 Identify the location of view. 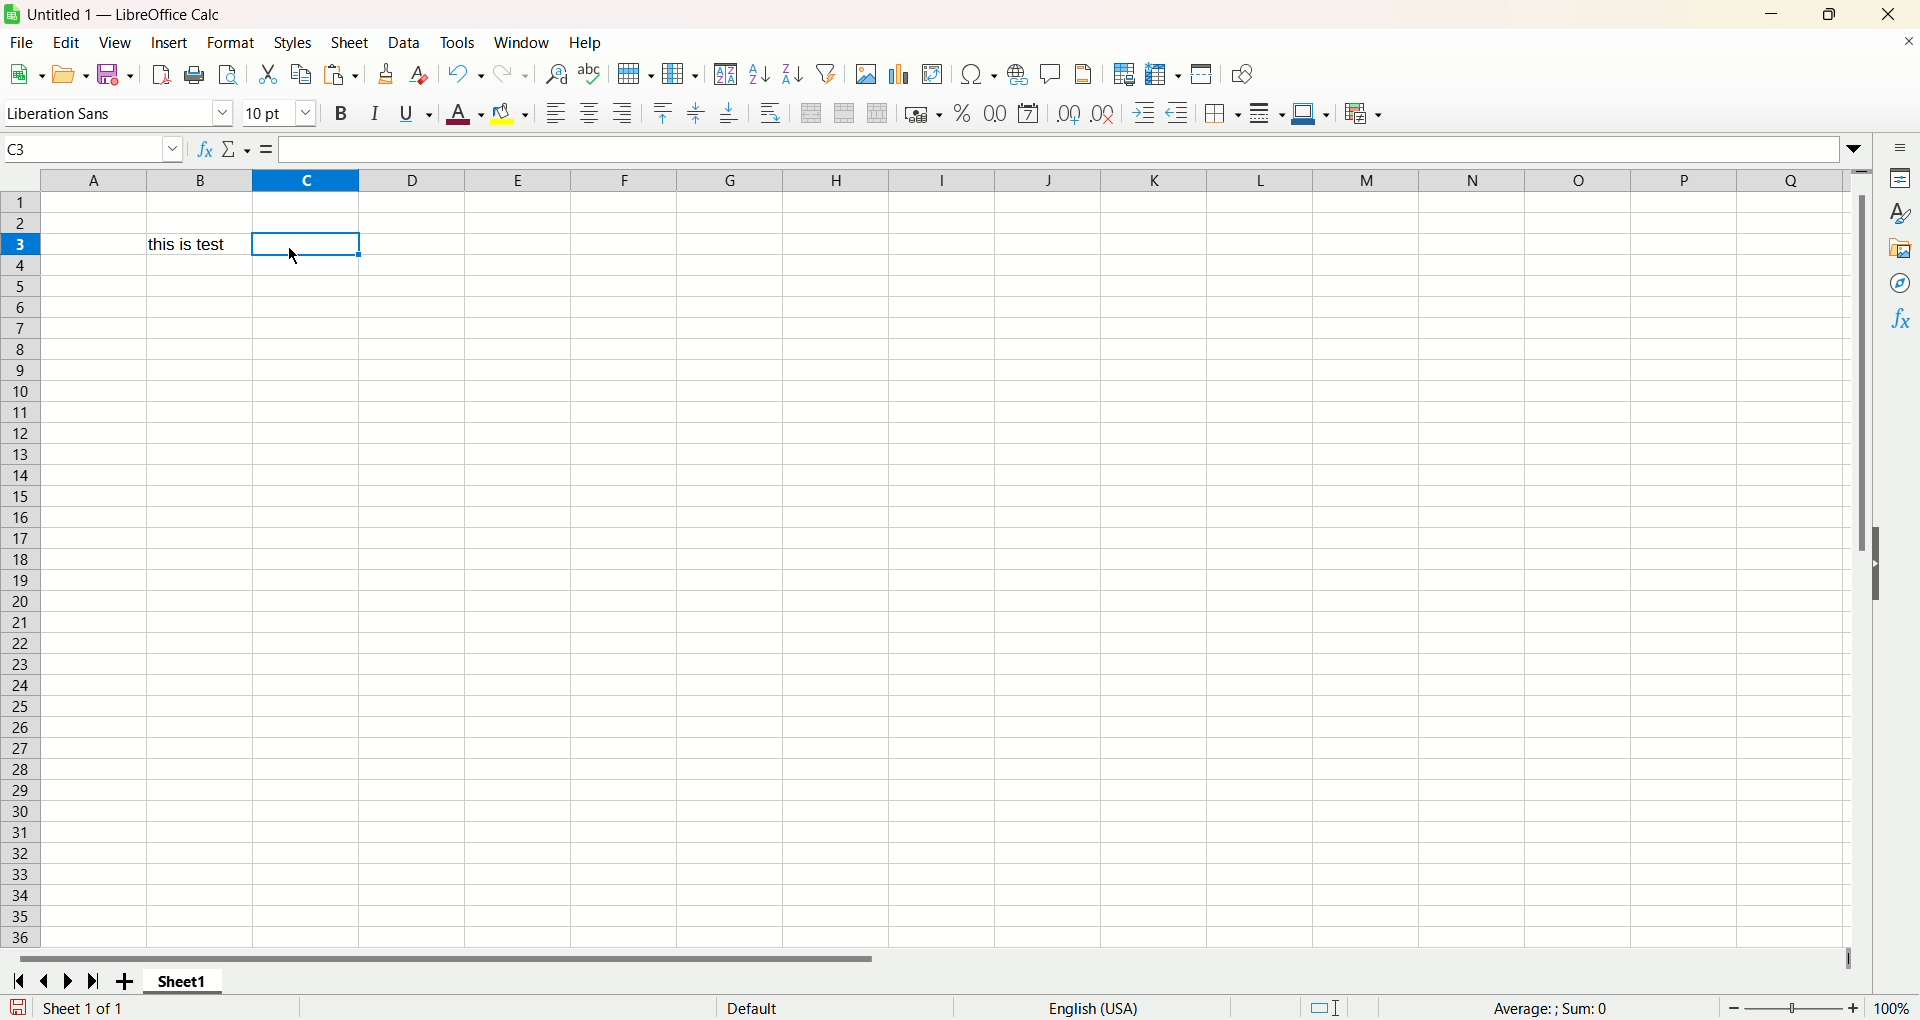
(118, 43).